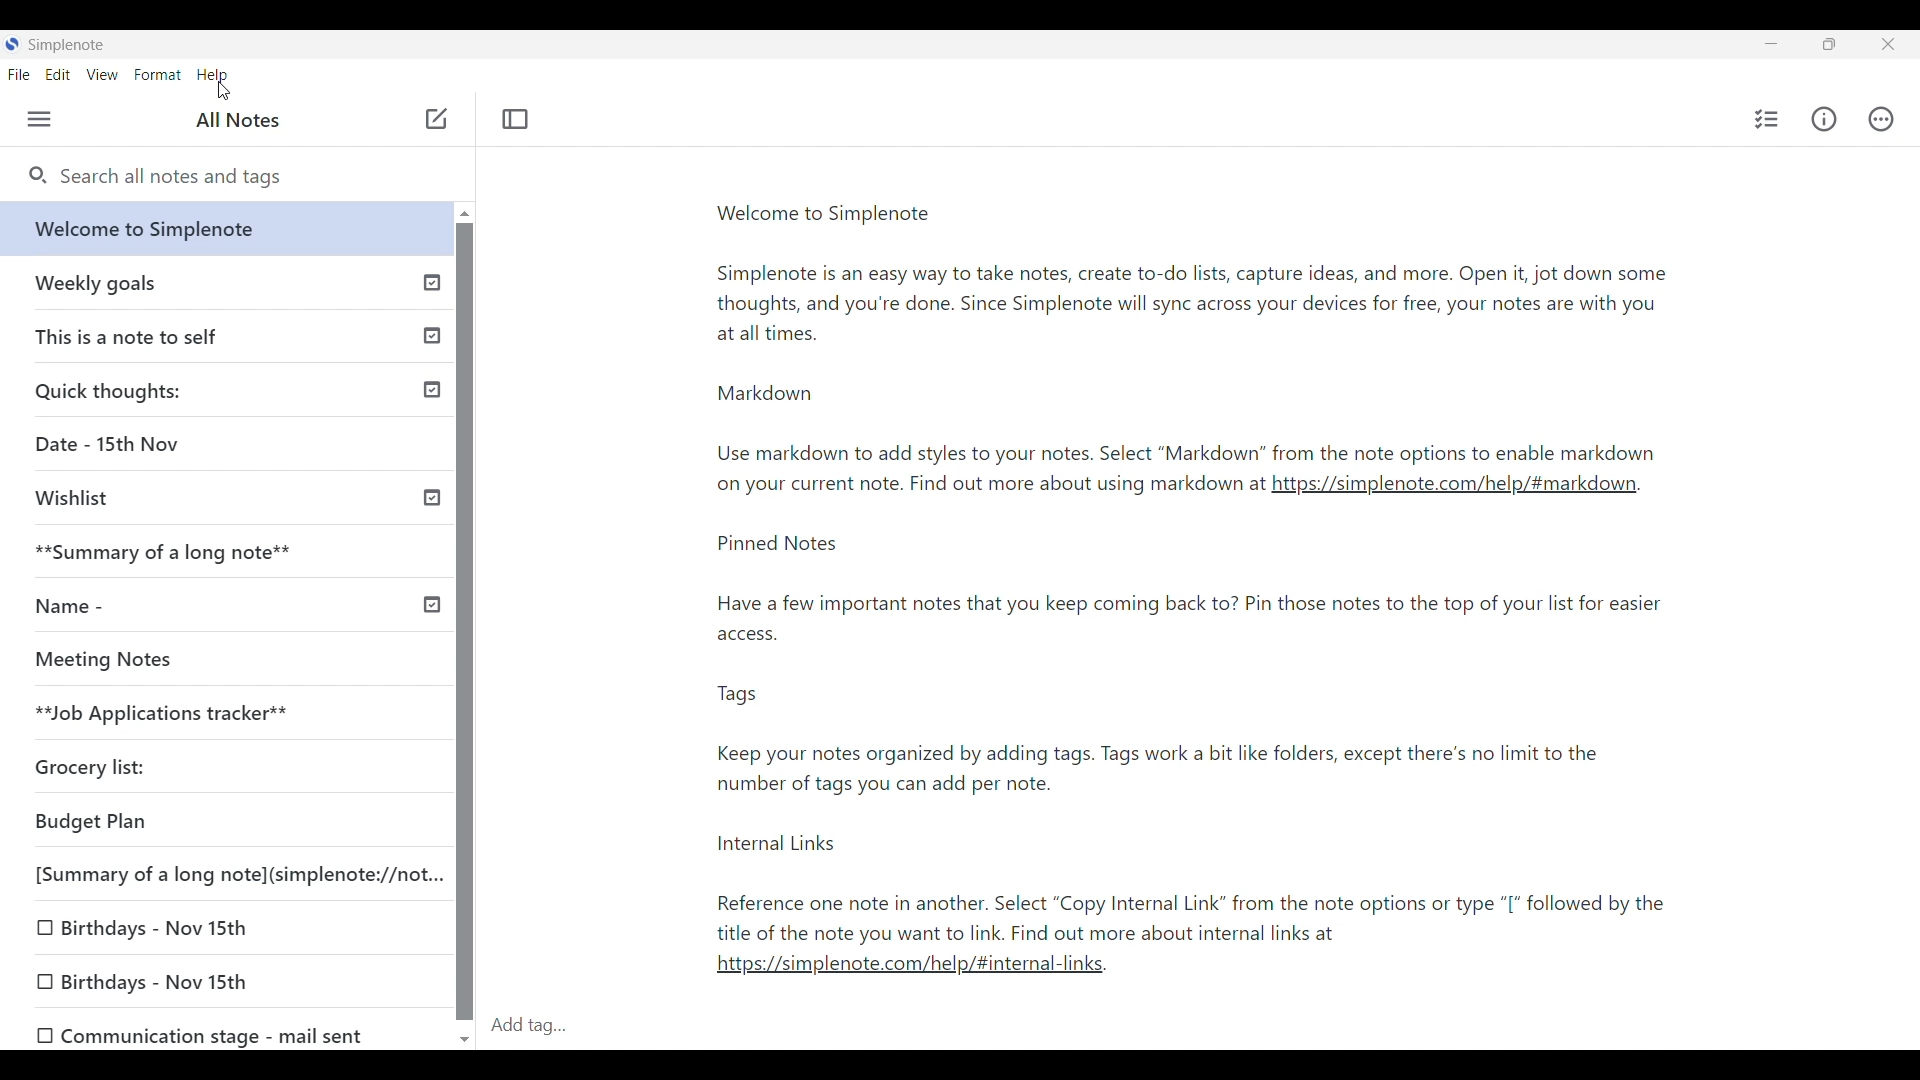  What do you see at coordinates (196, 604) in the screenshot?
I see `Name -` at bounding box center [196, 604].